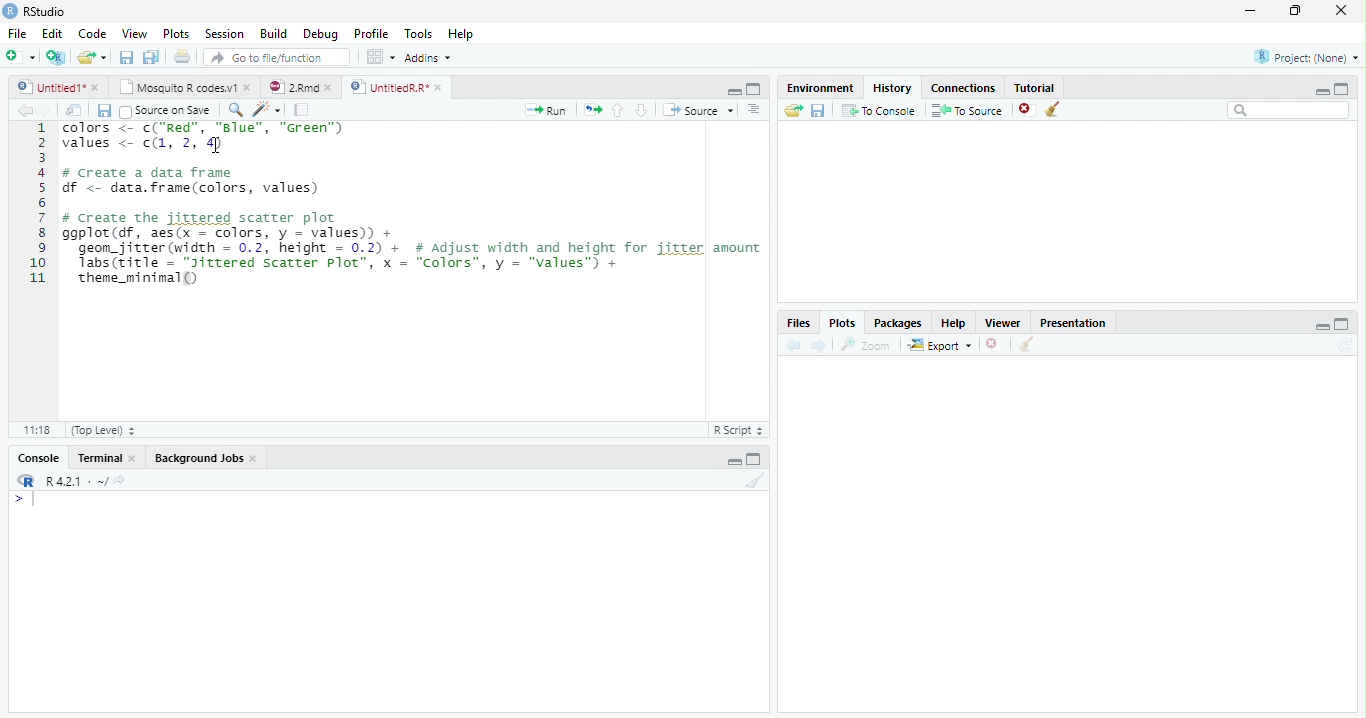 Image resolution: width=1366 pixels, height=718 pixels. What do you see at coordinates (1295, 11) in the screenshot?
I see `restore` at bounding box center [1295, 11].